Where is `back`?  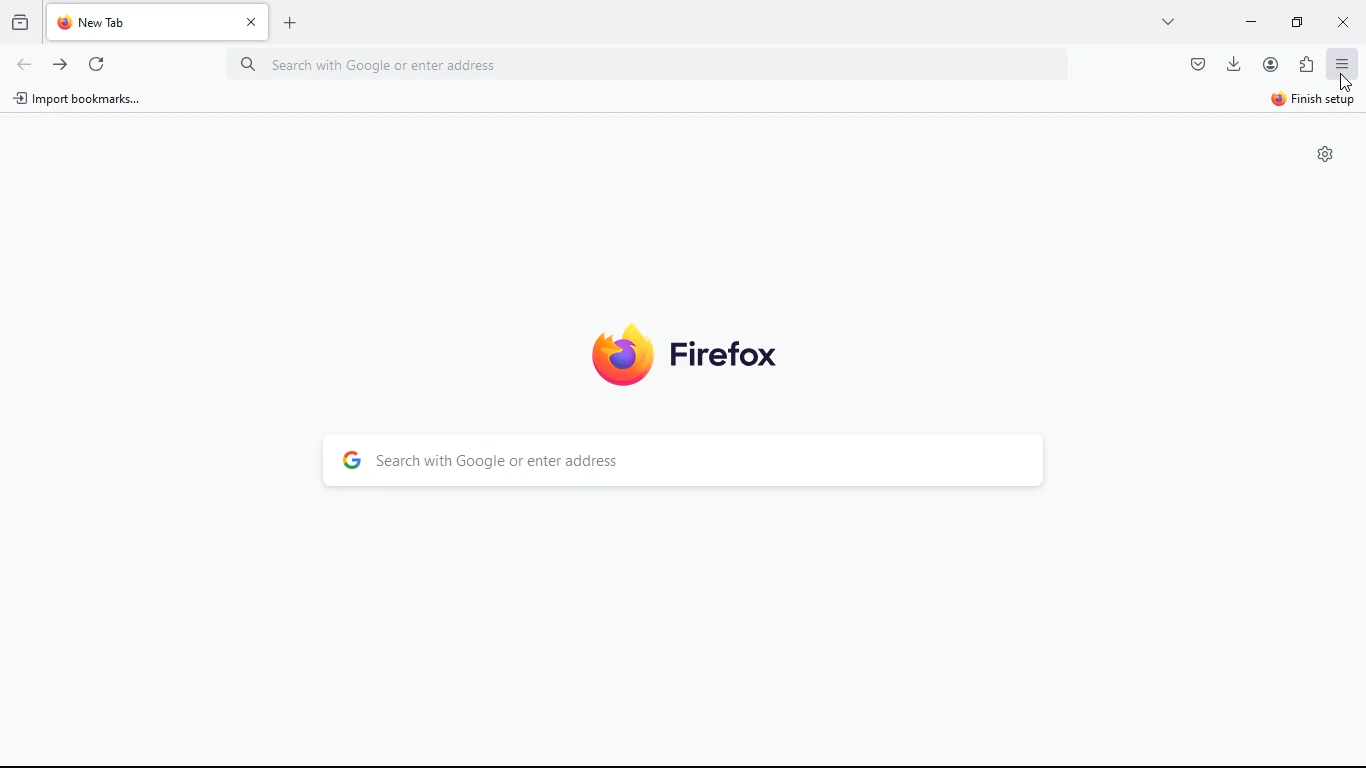
back is located at coordinates (24, 66).